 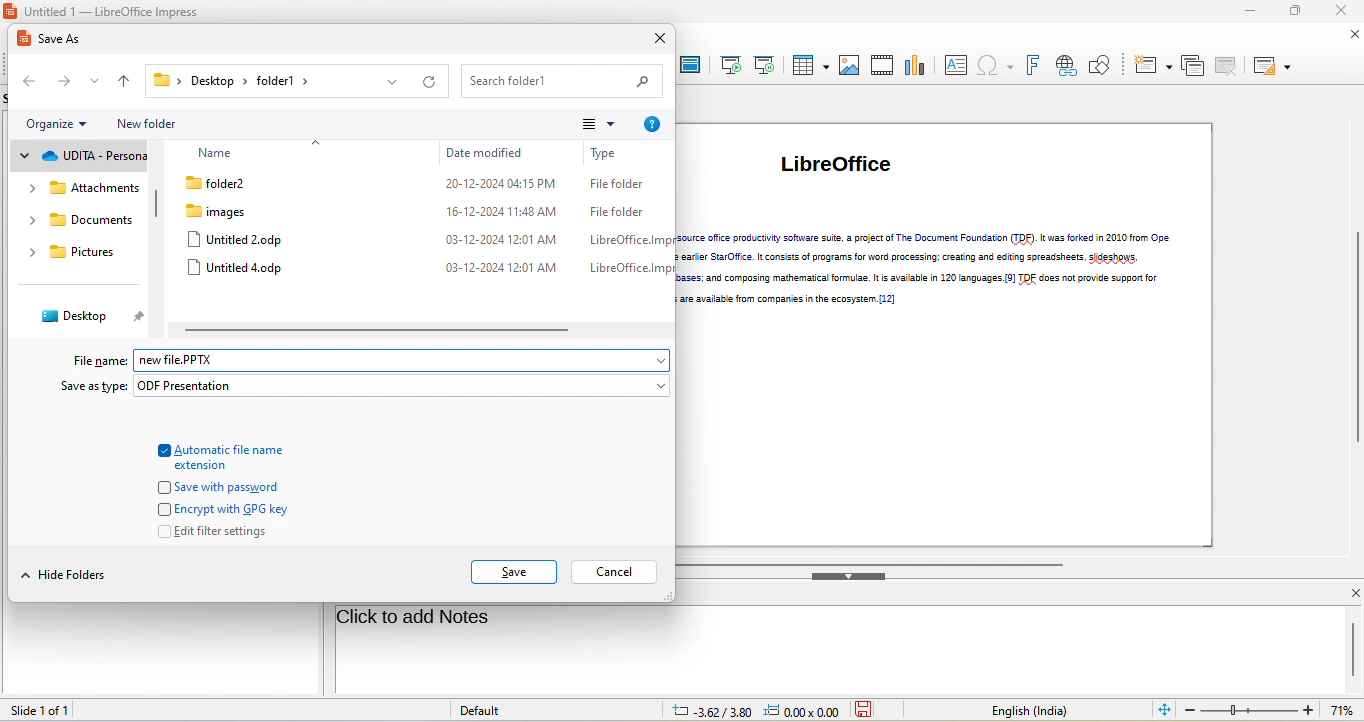 What do you see at coordinates (1101, 65) in the screenshot?
I see `show draw function` at bounding box center [1101, 65].